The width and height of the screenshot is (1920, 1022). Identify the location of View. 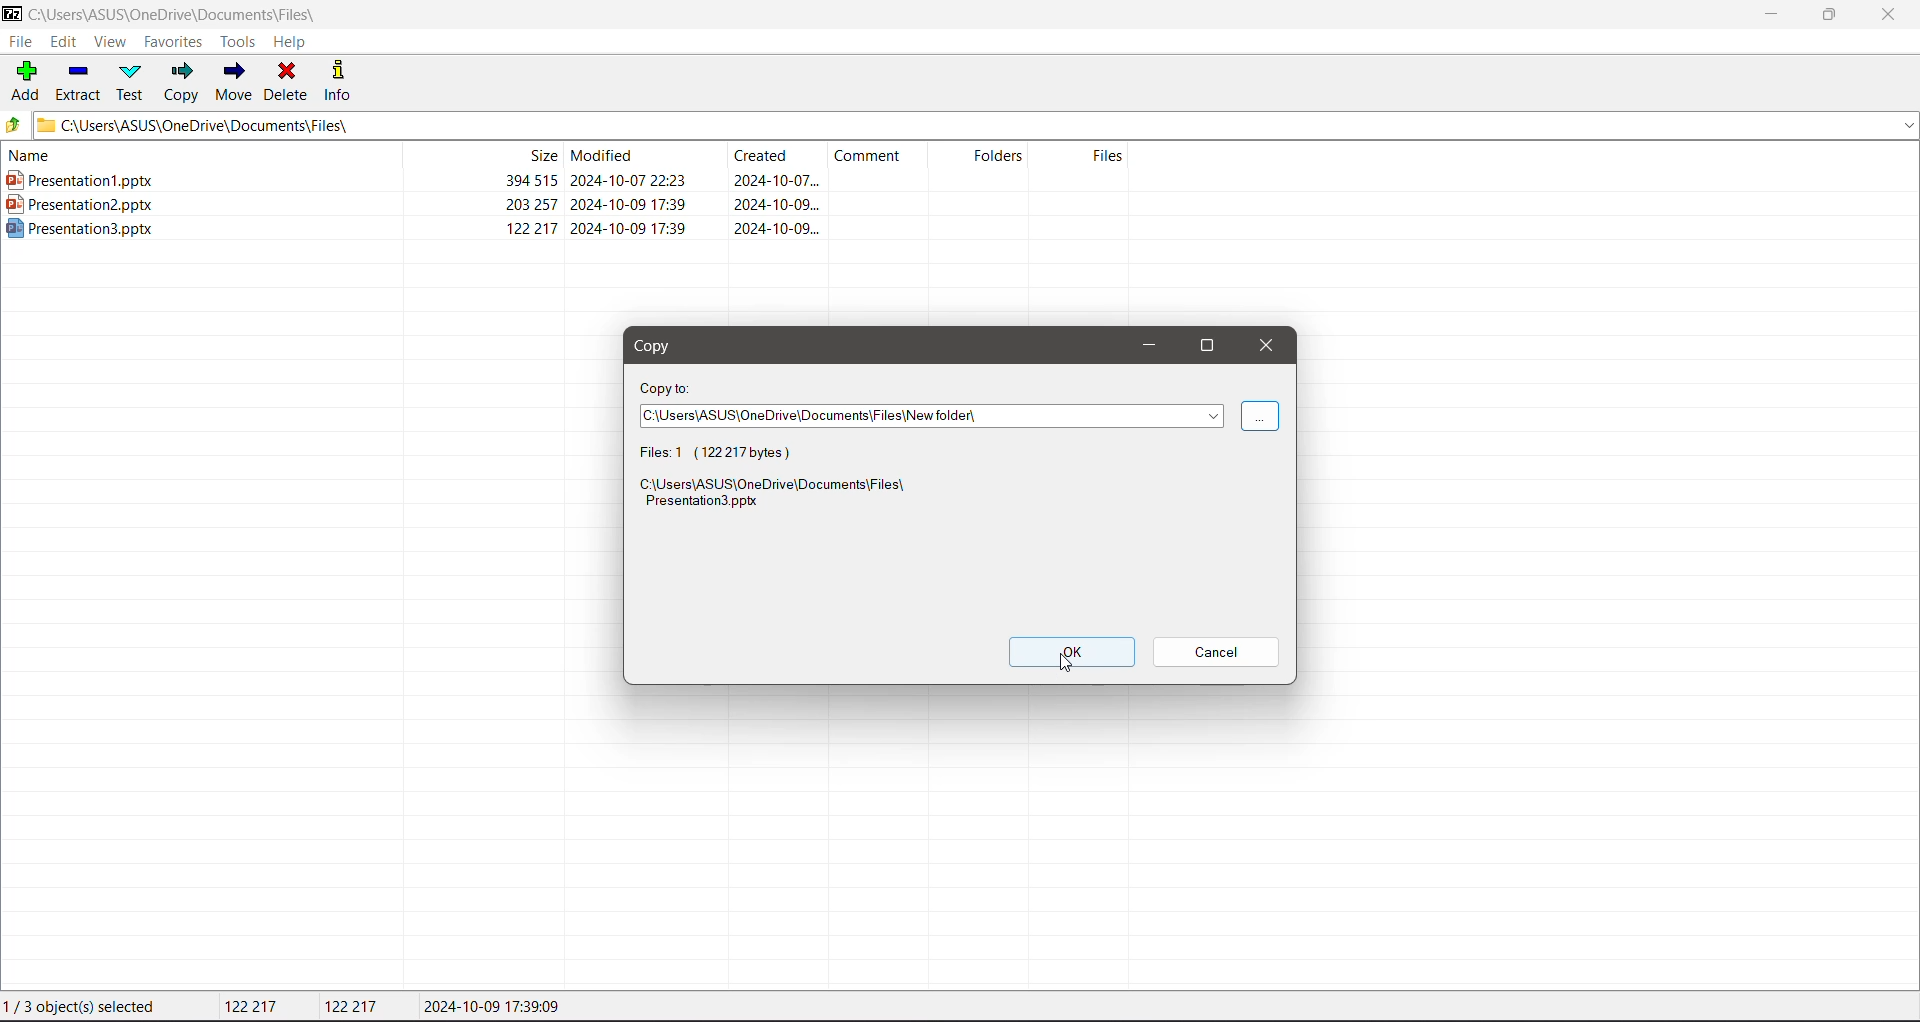
(109, 42).